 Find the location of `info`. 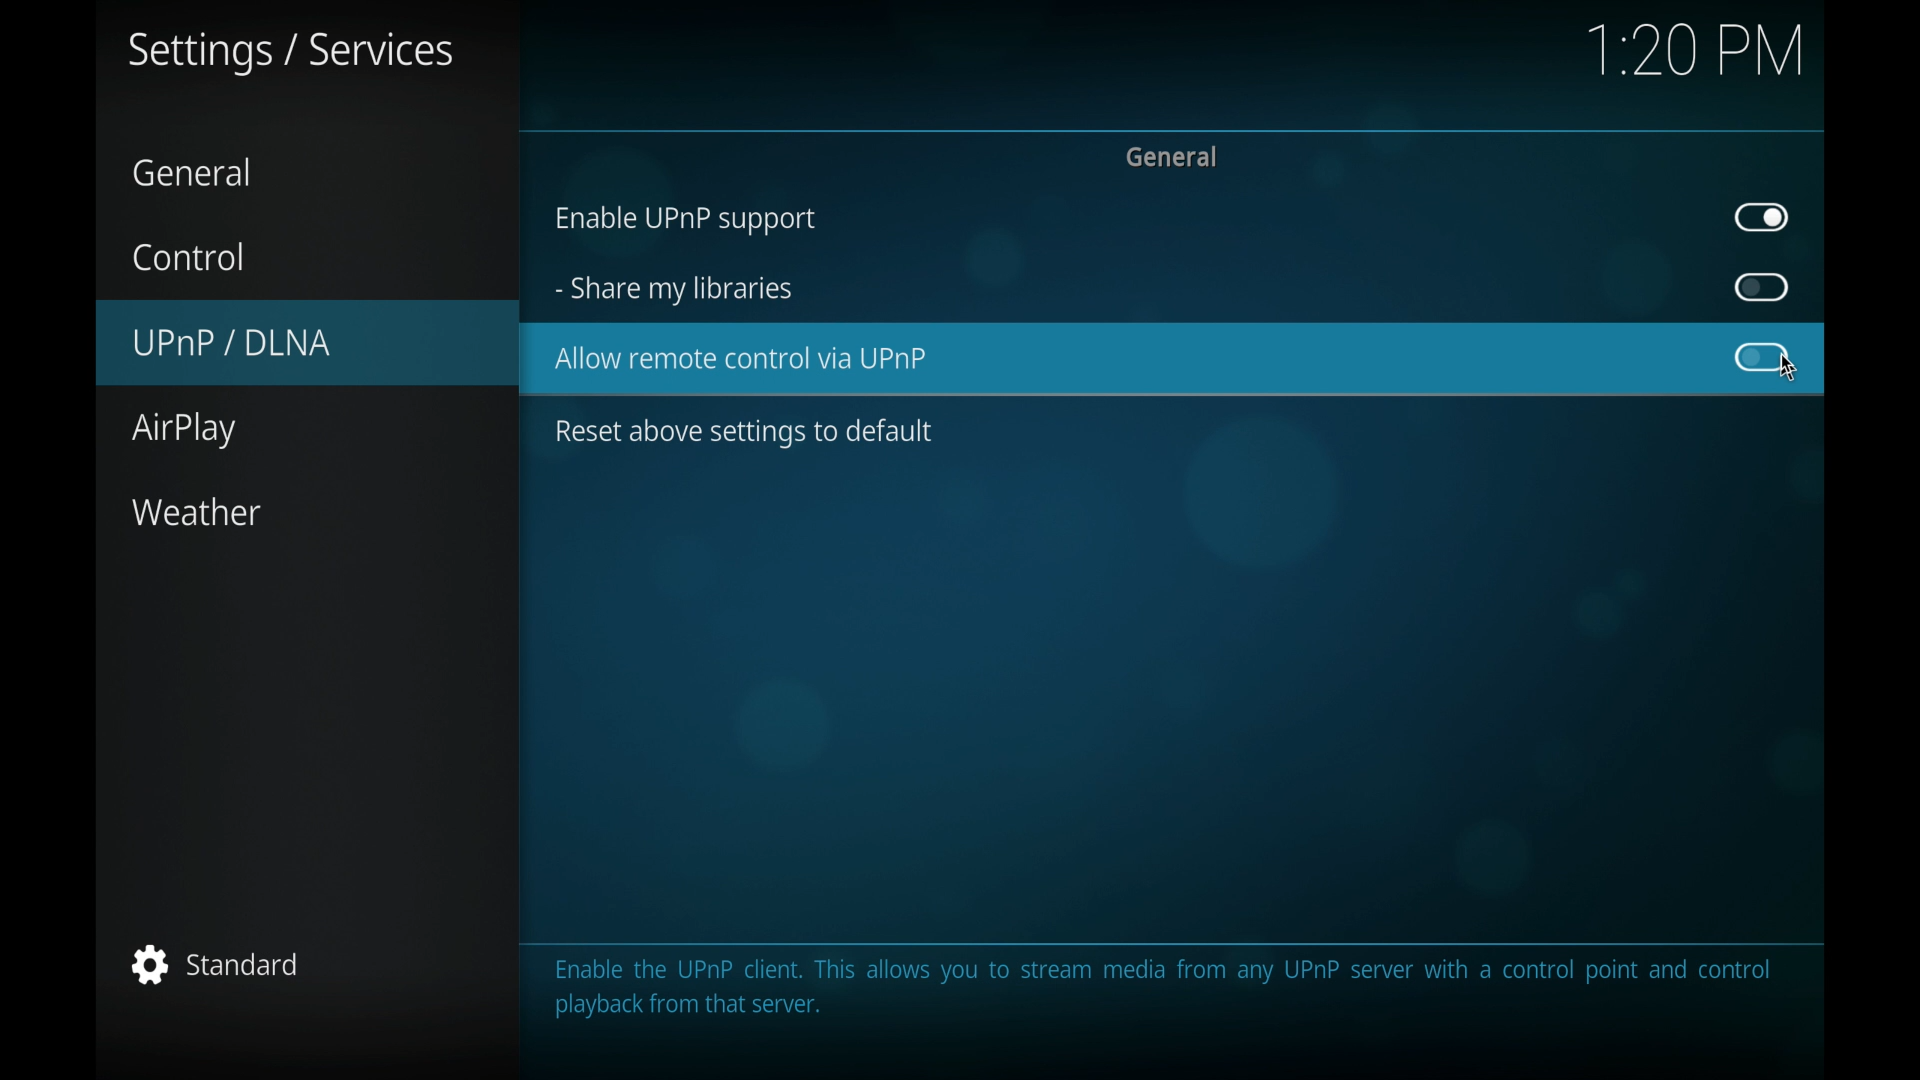

info is located at coordinates (1162, 988).